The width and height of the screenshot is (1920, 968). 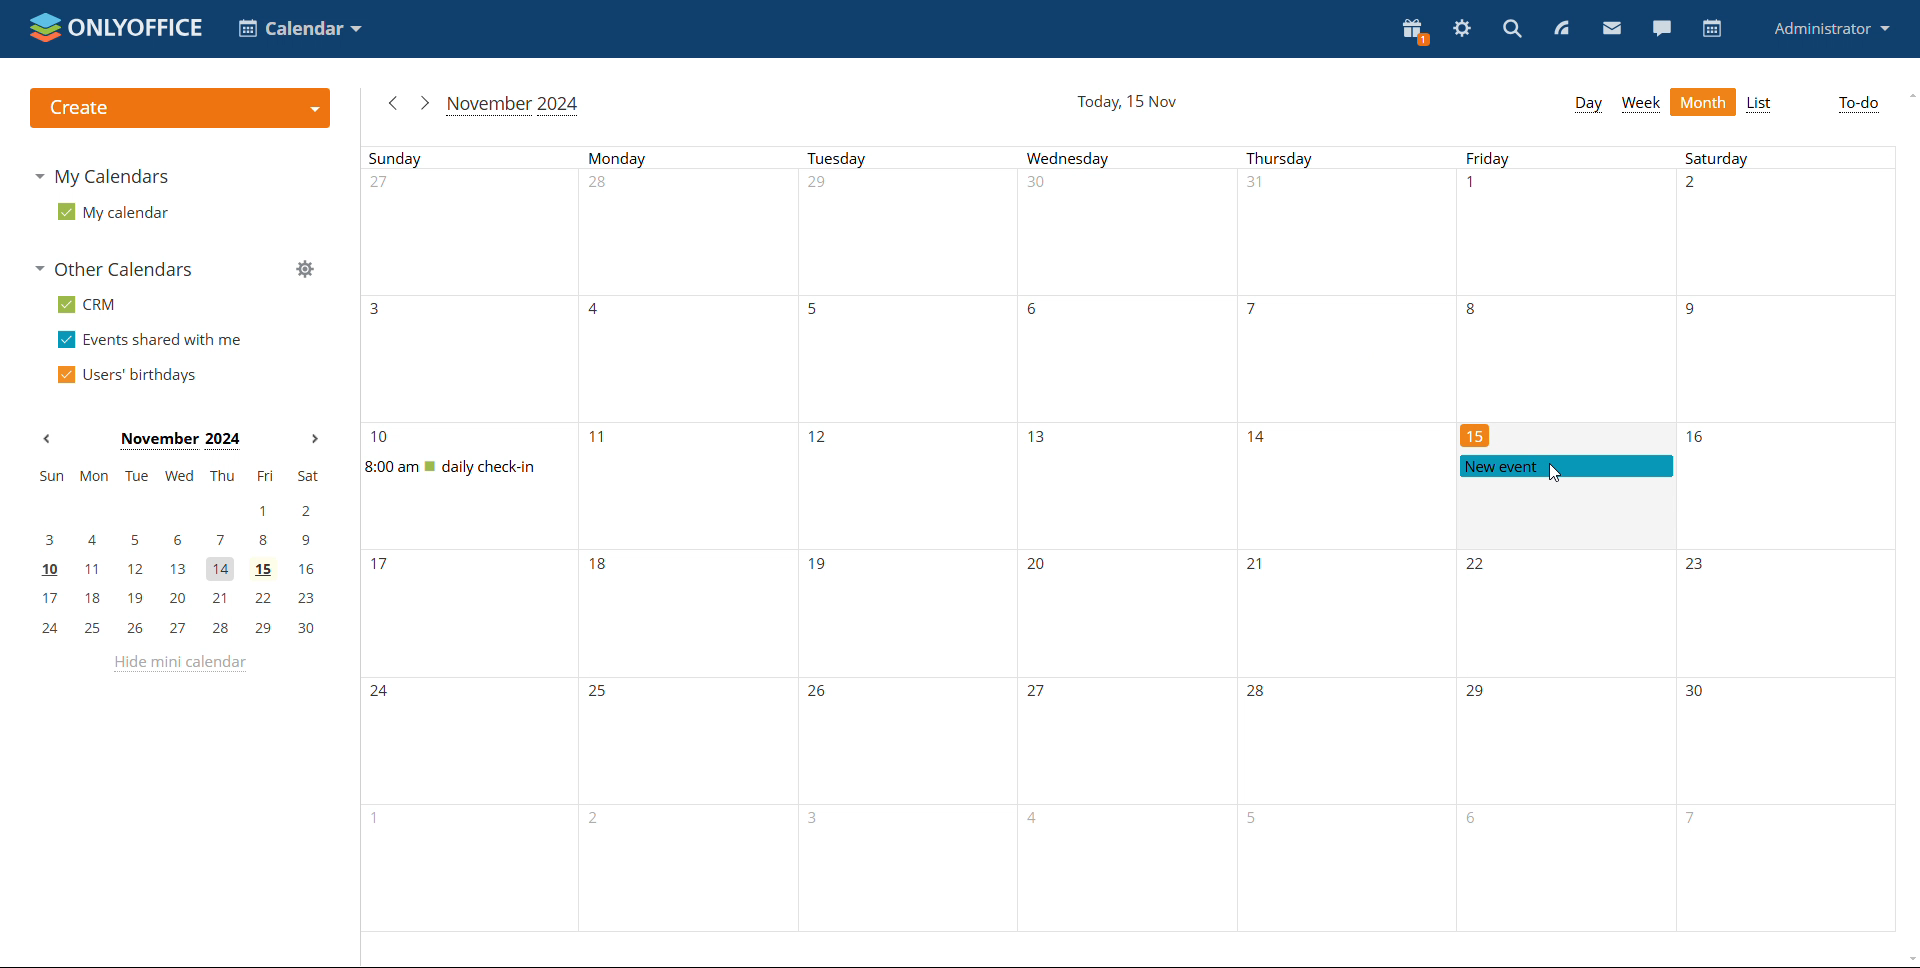 What do you see at coordinates (602, 693) in the screenshot?
I see `` at bounding box center [602, 693].